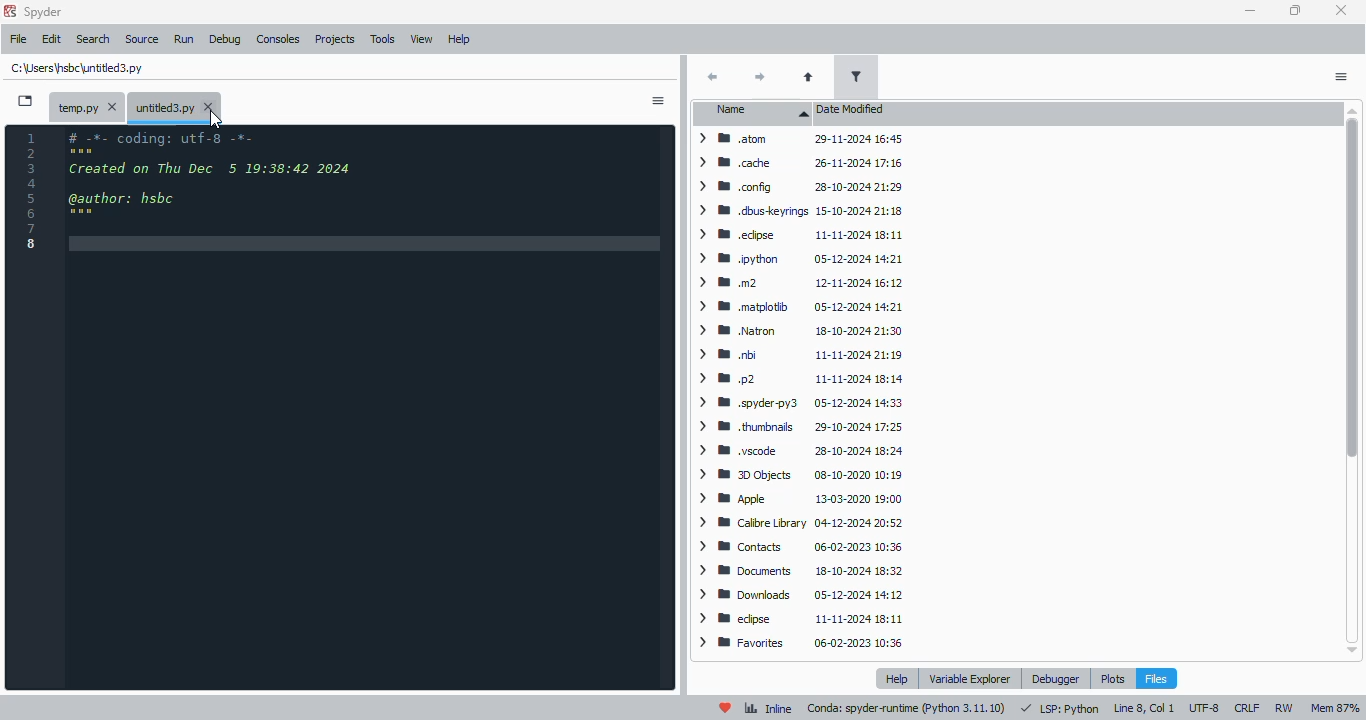 Image resolution: width=1366 pixels, height=720 pixels. What do you see at coordinates (143, 39) in the screenshot?
I see `source` at bounding box center [143, 39].